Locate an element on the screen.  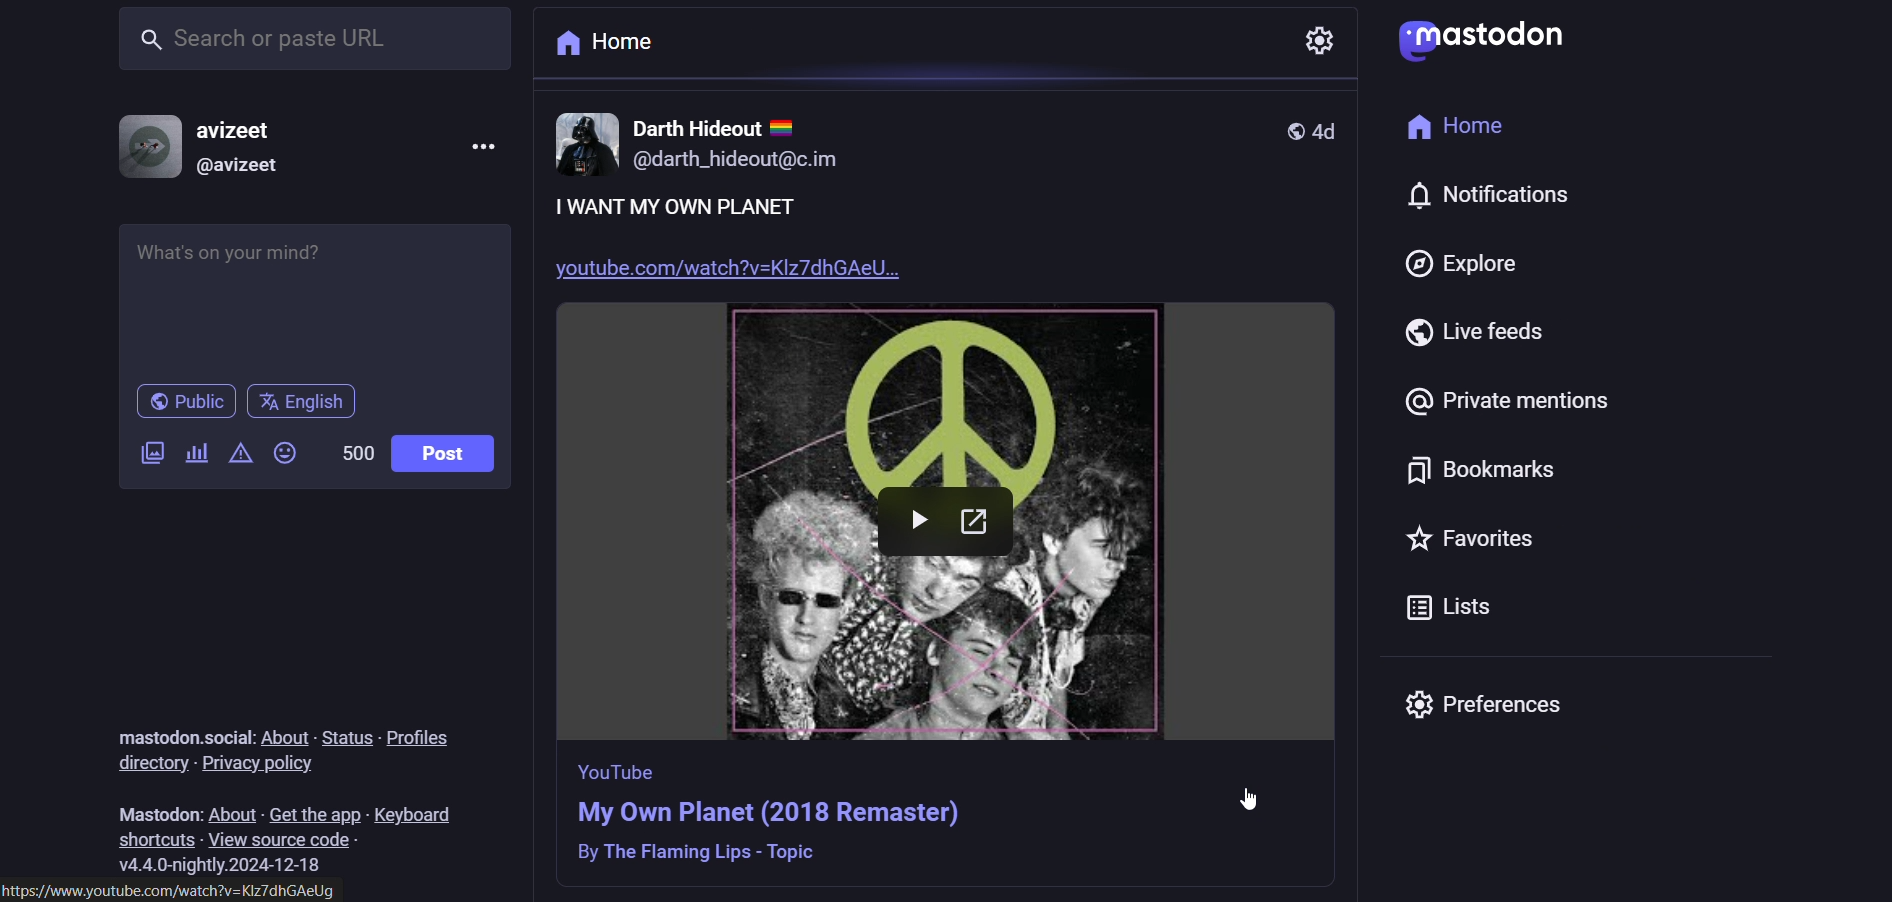
home is located at coordinates (1445, 128).